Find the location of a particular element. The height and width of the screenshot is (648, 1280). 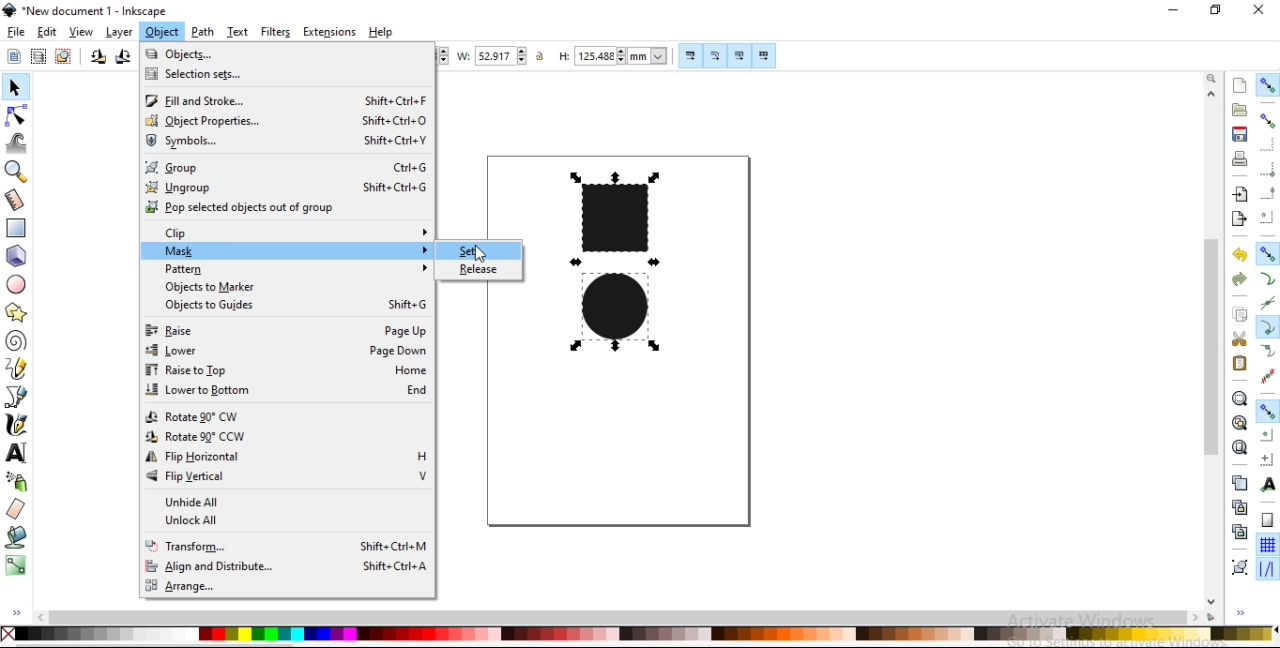

text is located at coordinates (239, 31).